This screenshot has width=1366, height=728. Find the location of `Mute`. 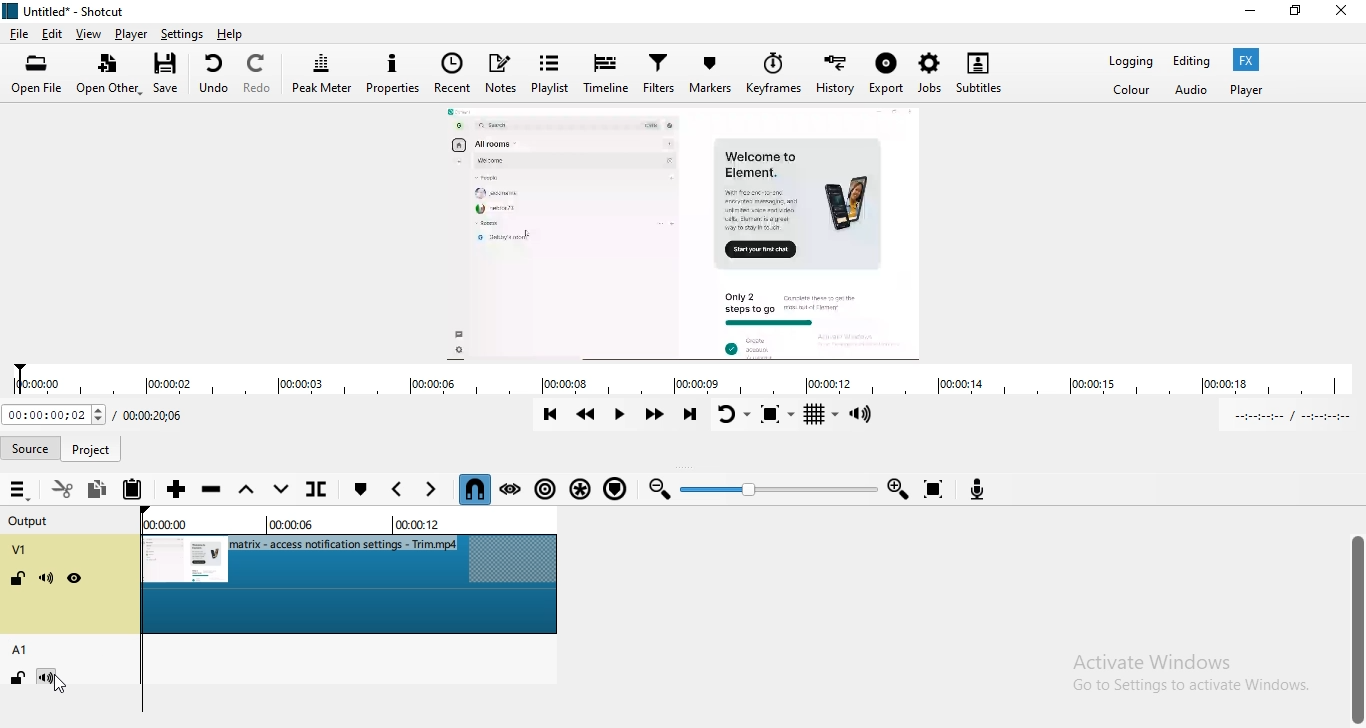

Mute is located at coordinates (44, 578).